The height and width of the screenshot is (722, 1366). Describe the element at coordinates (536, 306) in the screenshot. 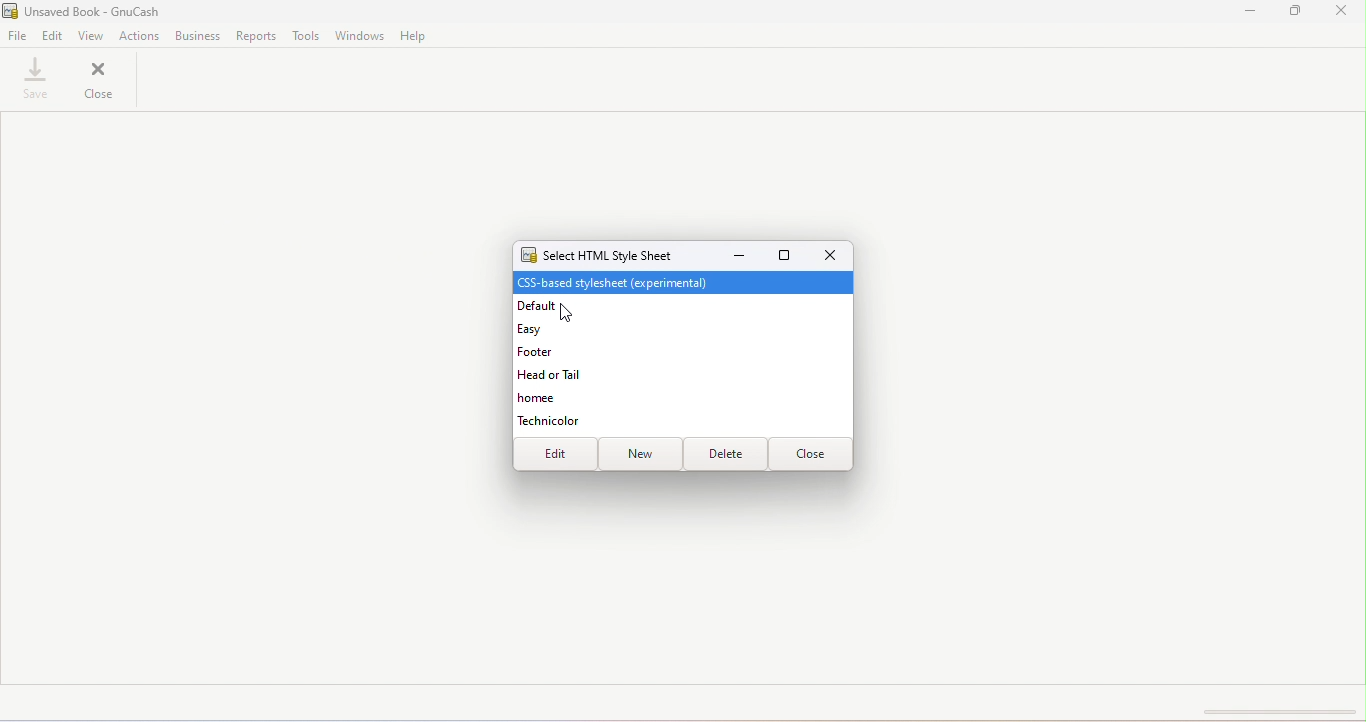

I see `Default` at that location.